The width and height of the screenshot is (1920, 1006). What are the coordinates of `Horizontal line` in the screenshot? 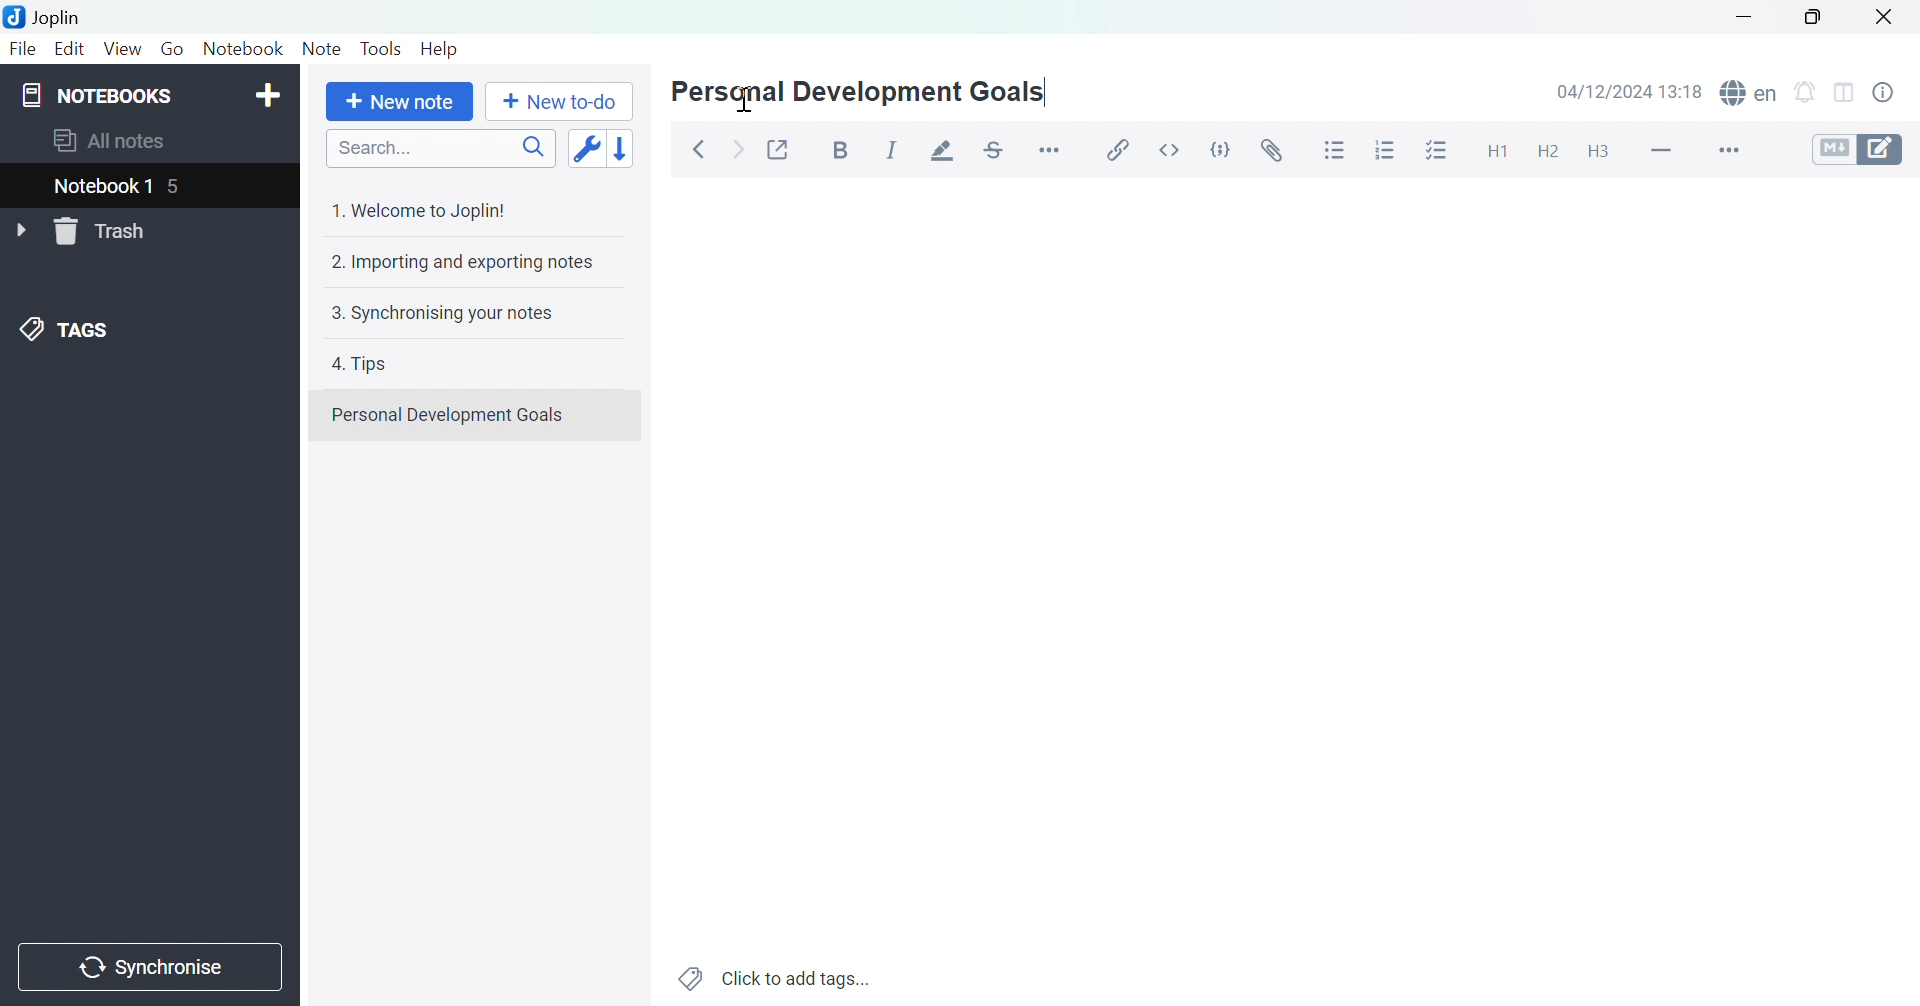 It's located at (1661, 150).